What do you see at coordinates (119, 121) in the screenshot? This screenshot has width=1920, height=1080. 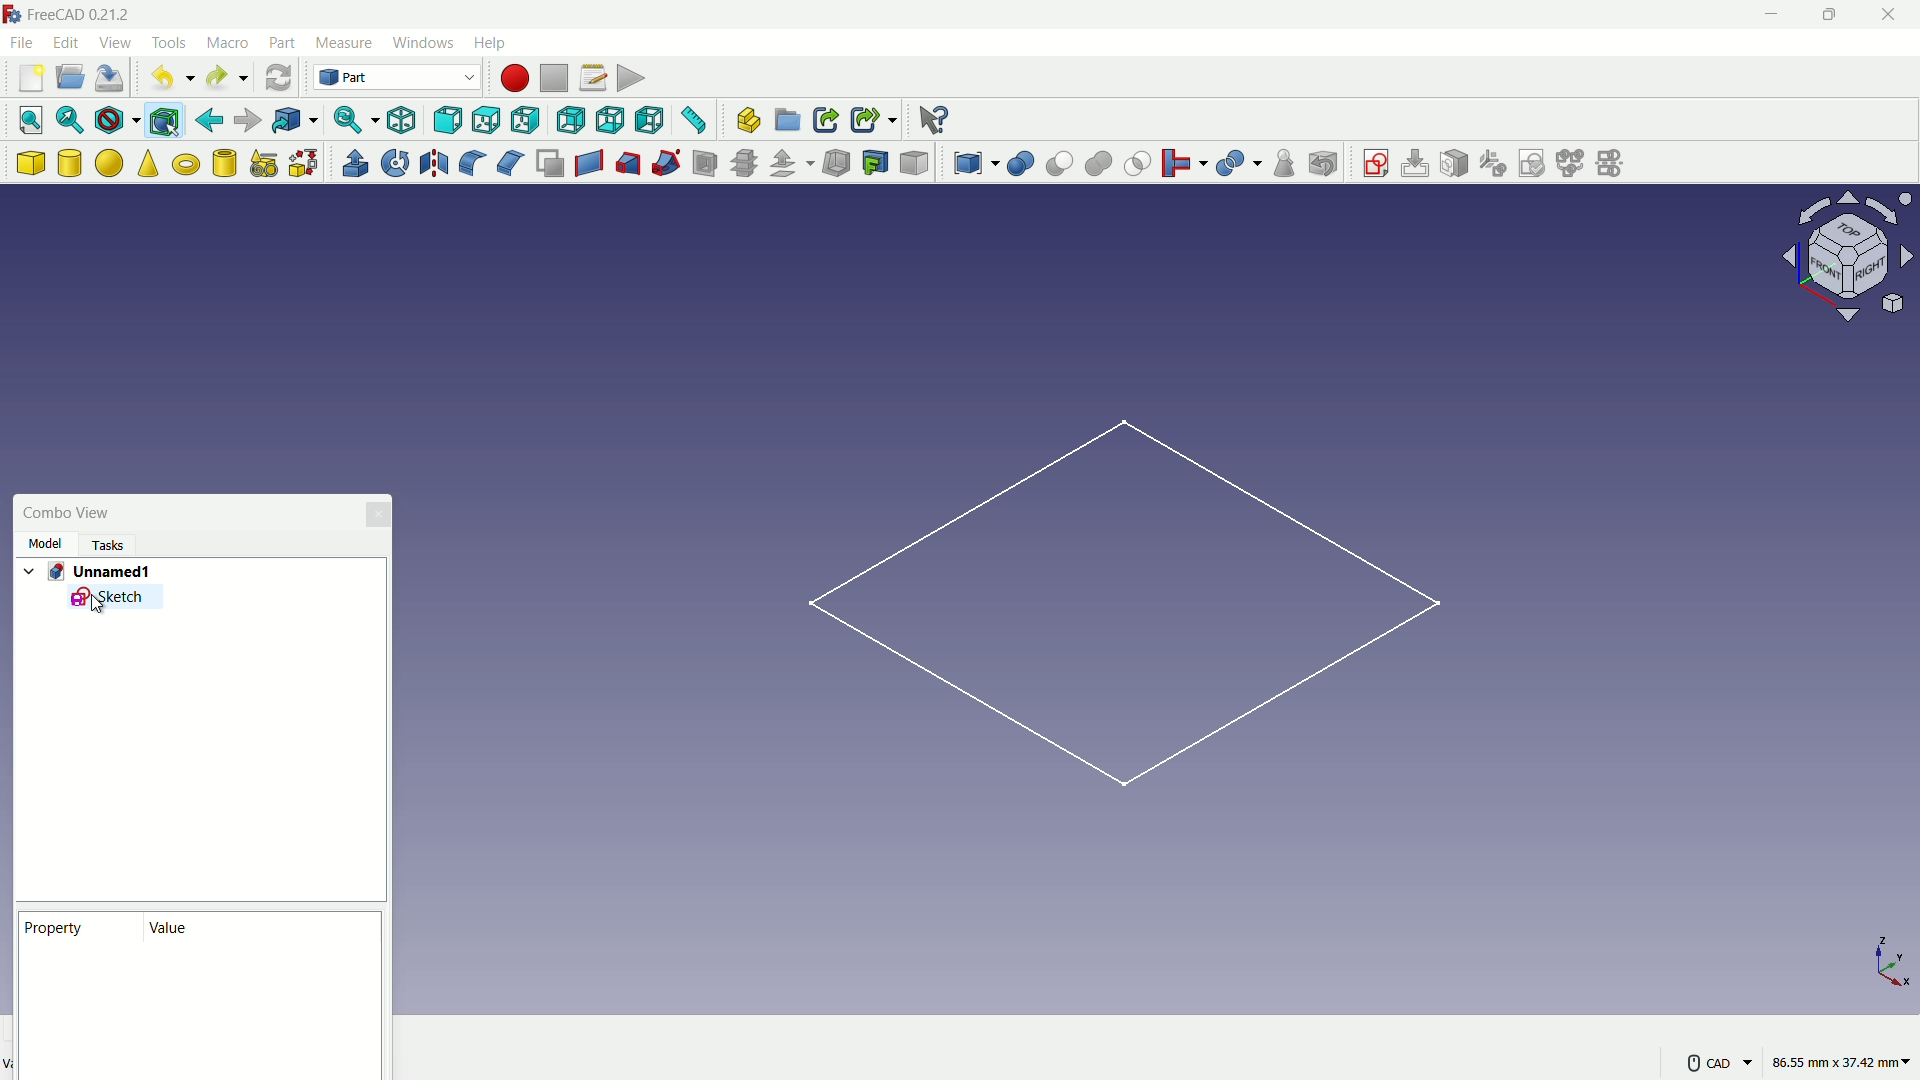 I see `draw styles` at bounding box center [119, 121].